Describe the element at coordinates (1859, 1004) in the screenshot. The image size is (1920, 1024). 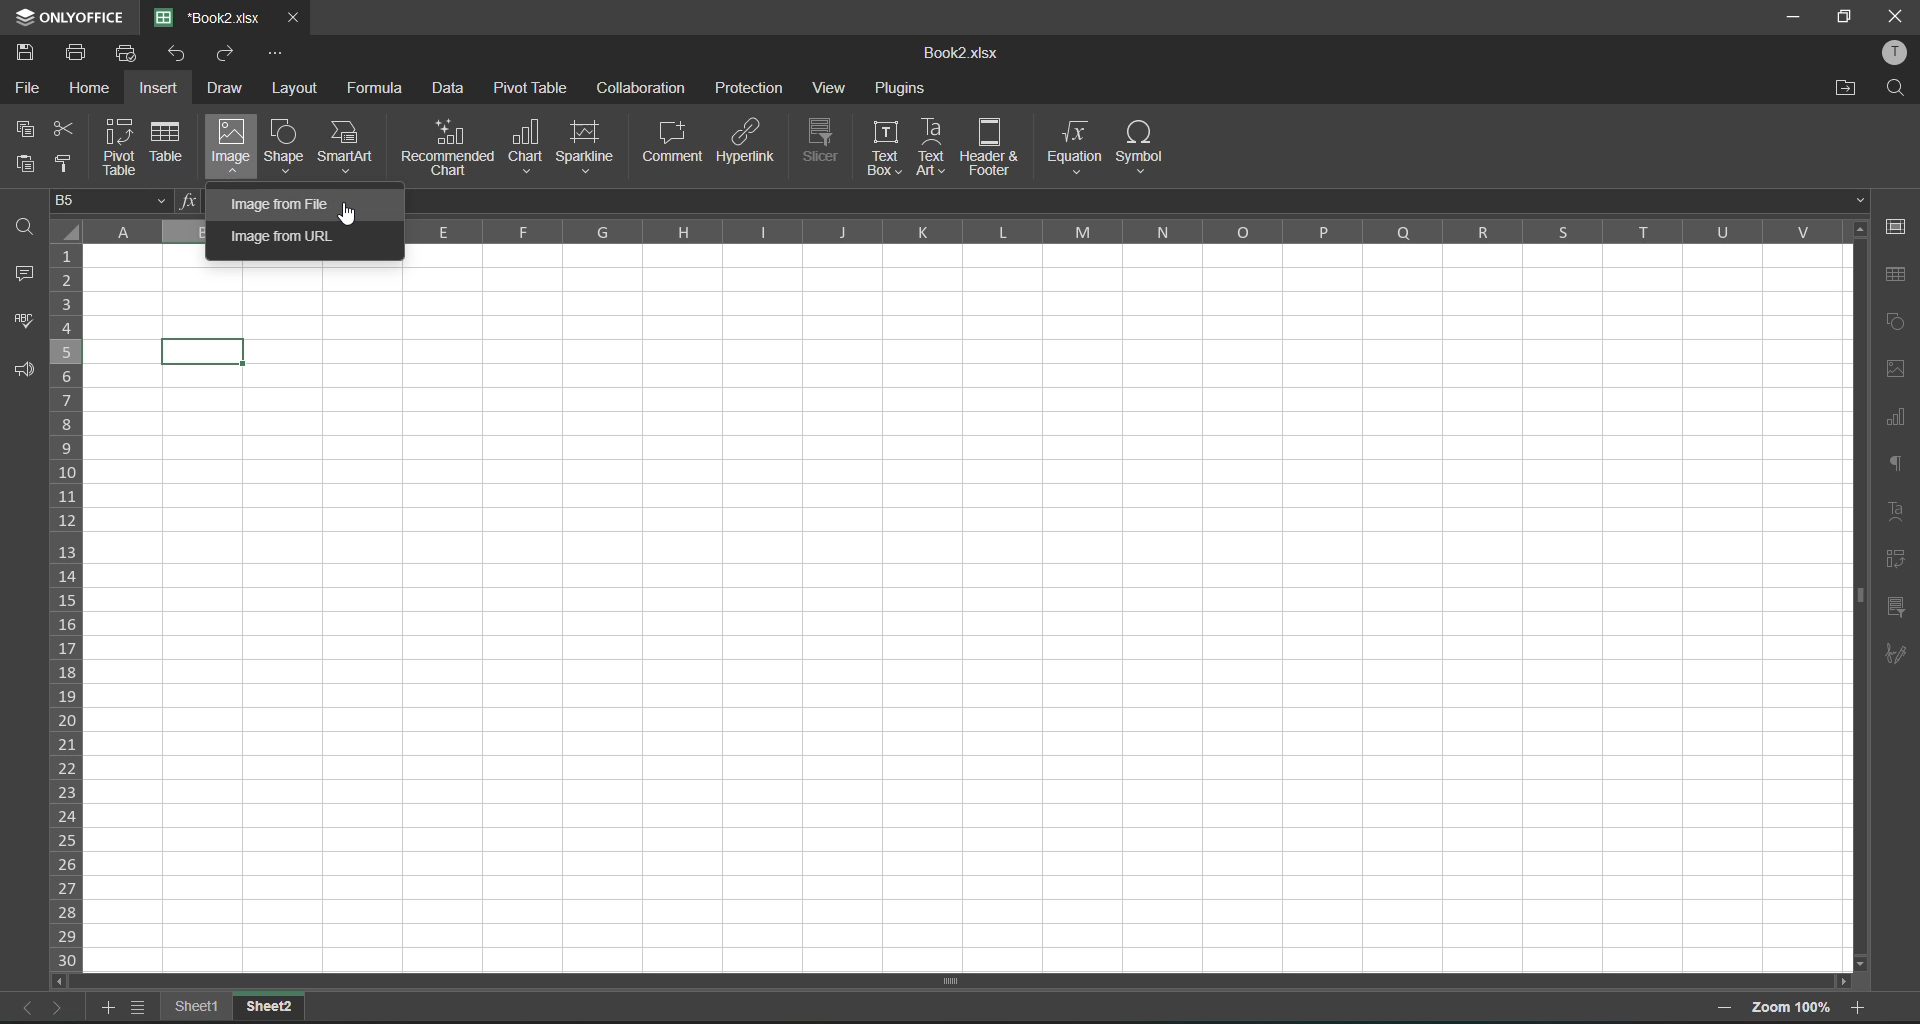
I see `zoom in` at that location.